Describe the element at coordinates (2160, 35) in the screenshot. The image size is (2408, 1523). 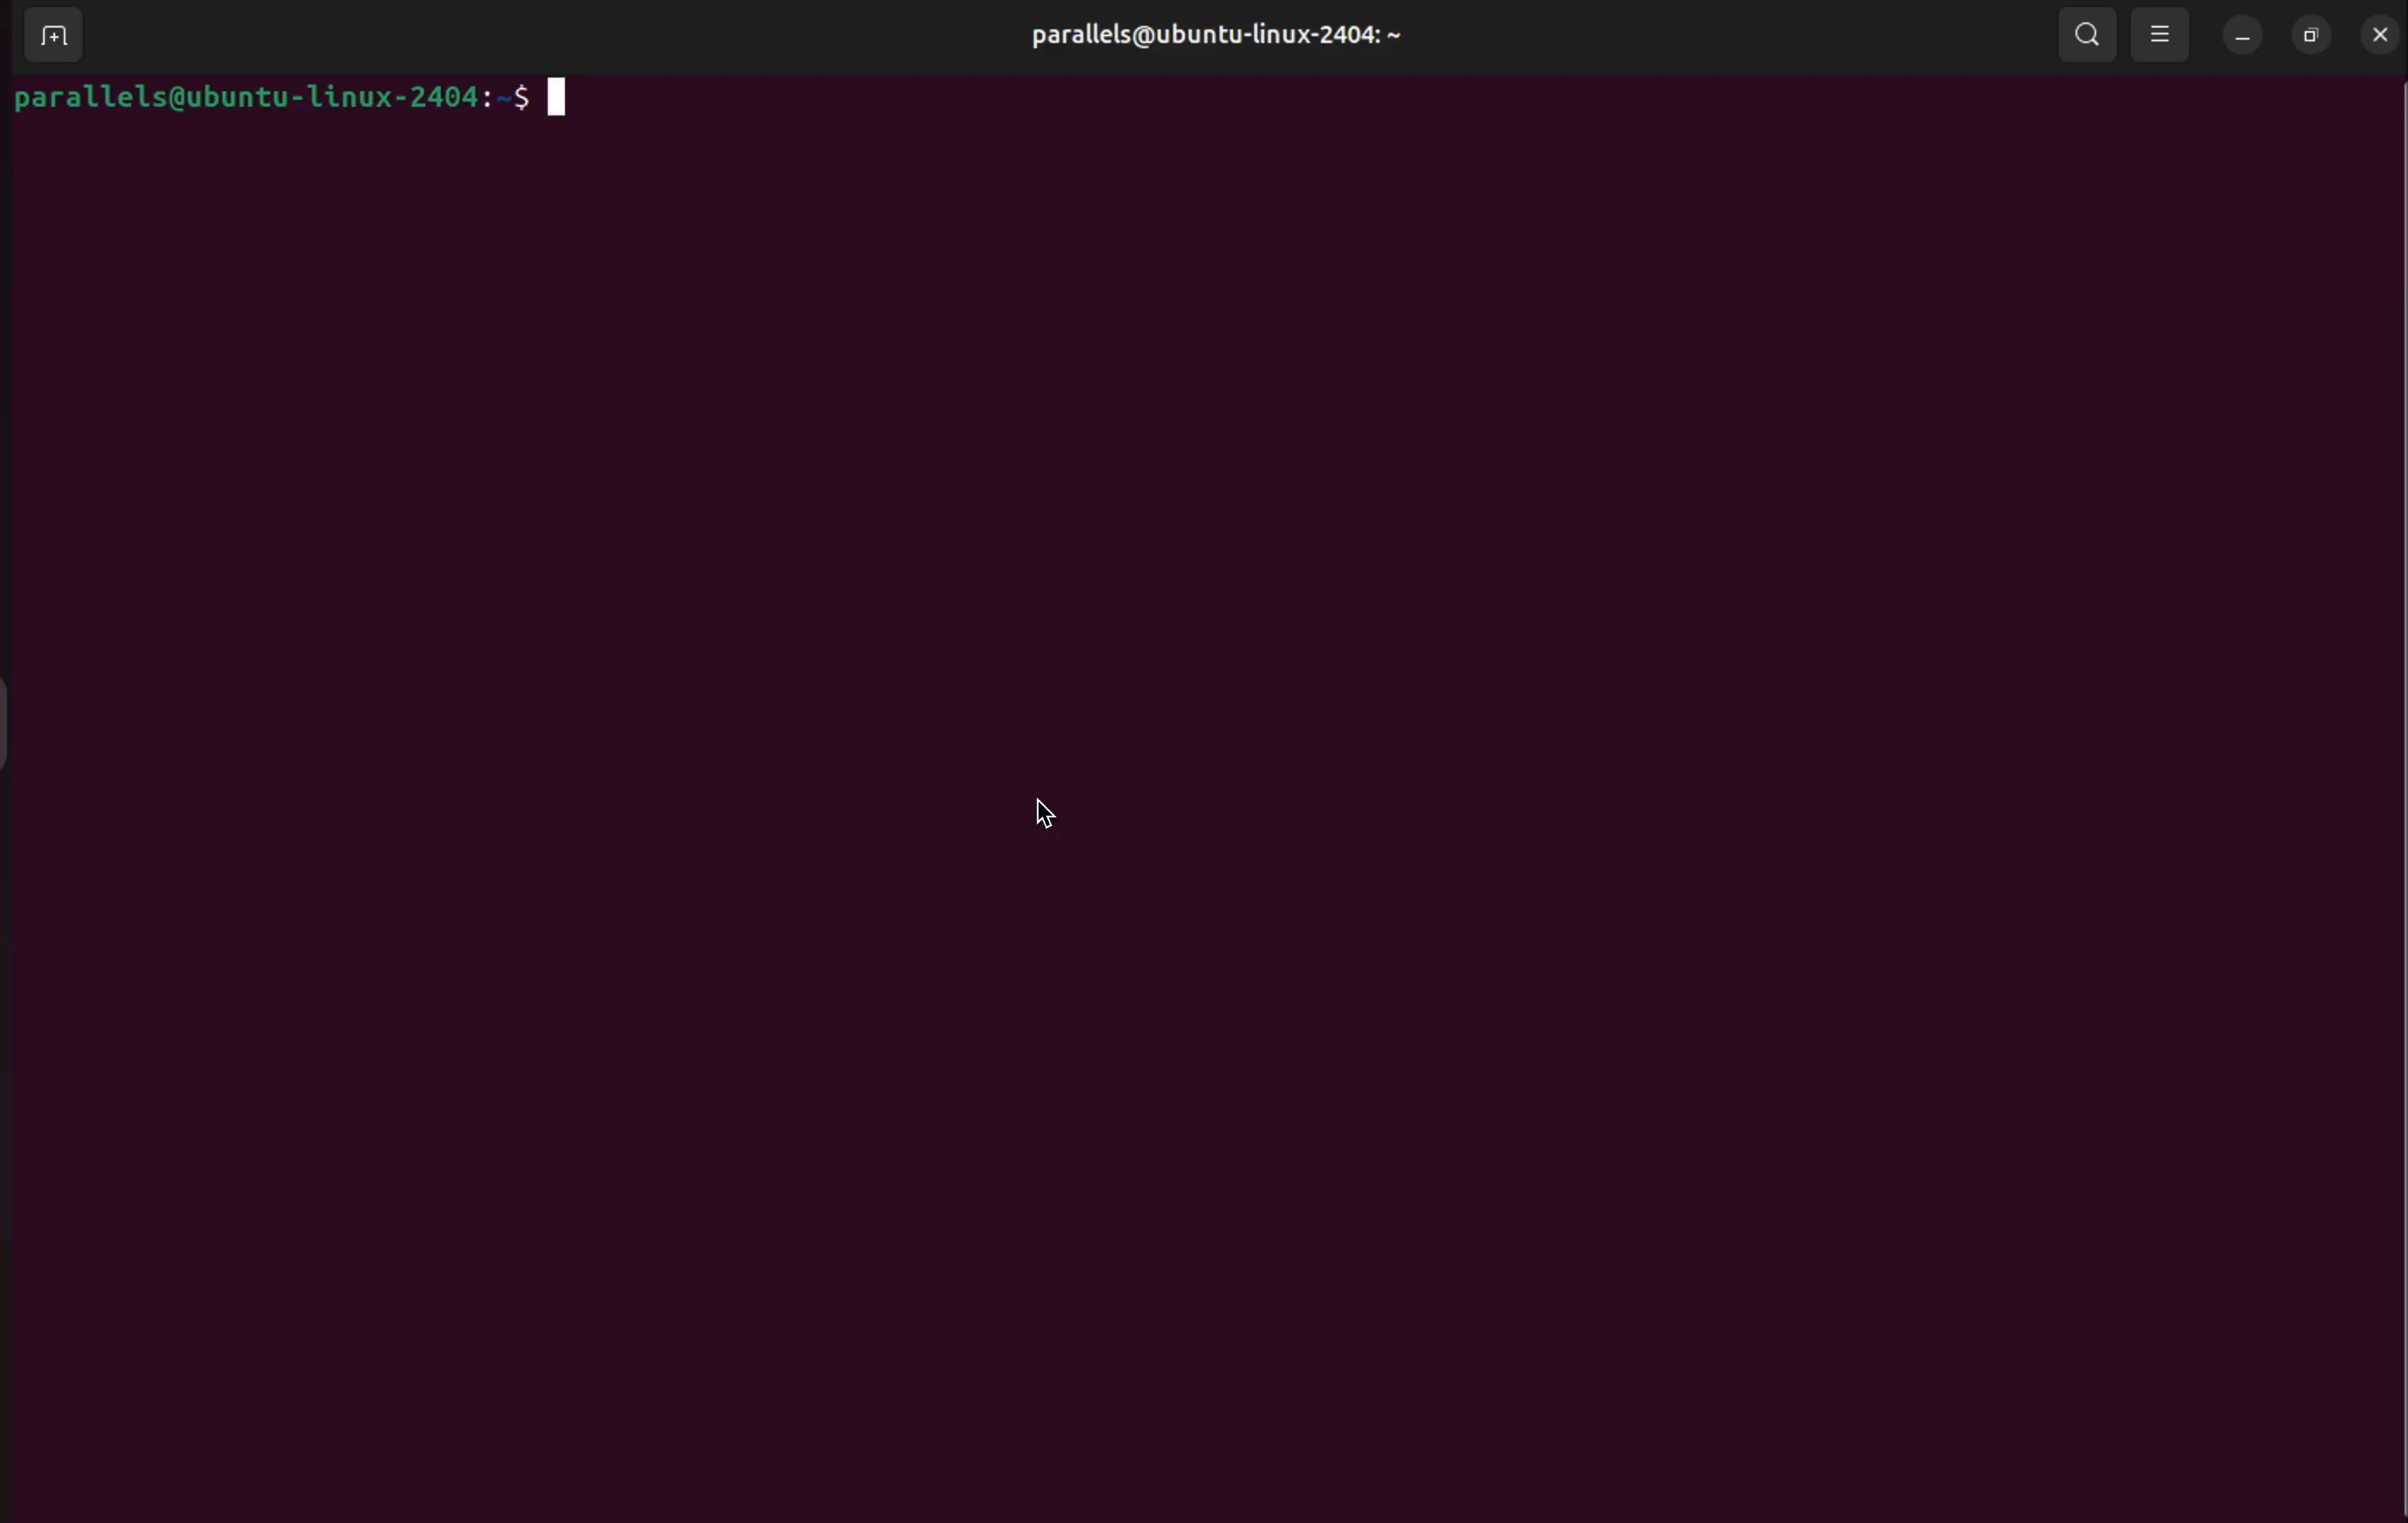
I see `view options` at that location.